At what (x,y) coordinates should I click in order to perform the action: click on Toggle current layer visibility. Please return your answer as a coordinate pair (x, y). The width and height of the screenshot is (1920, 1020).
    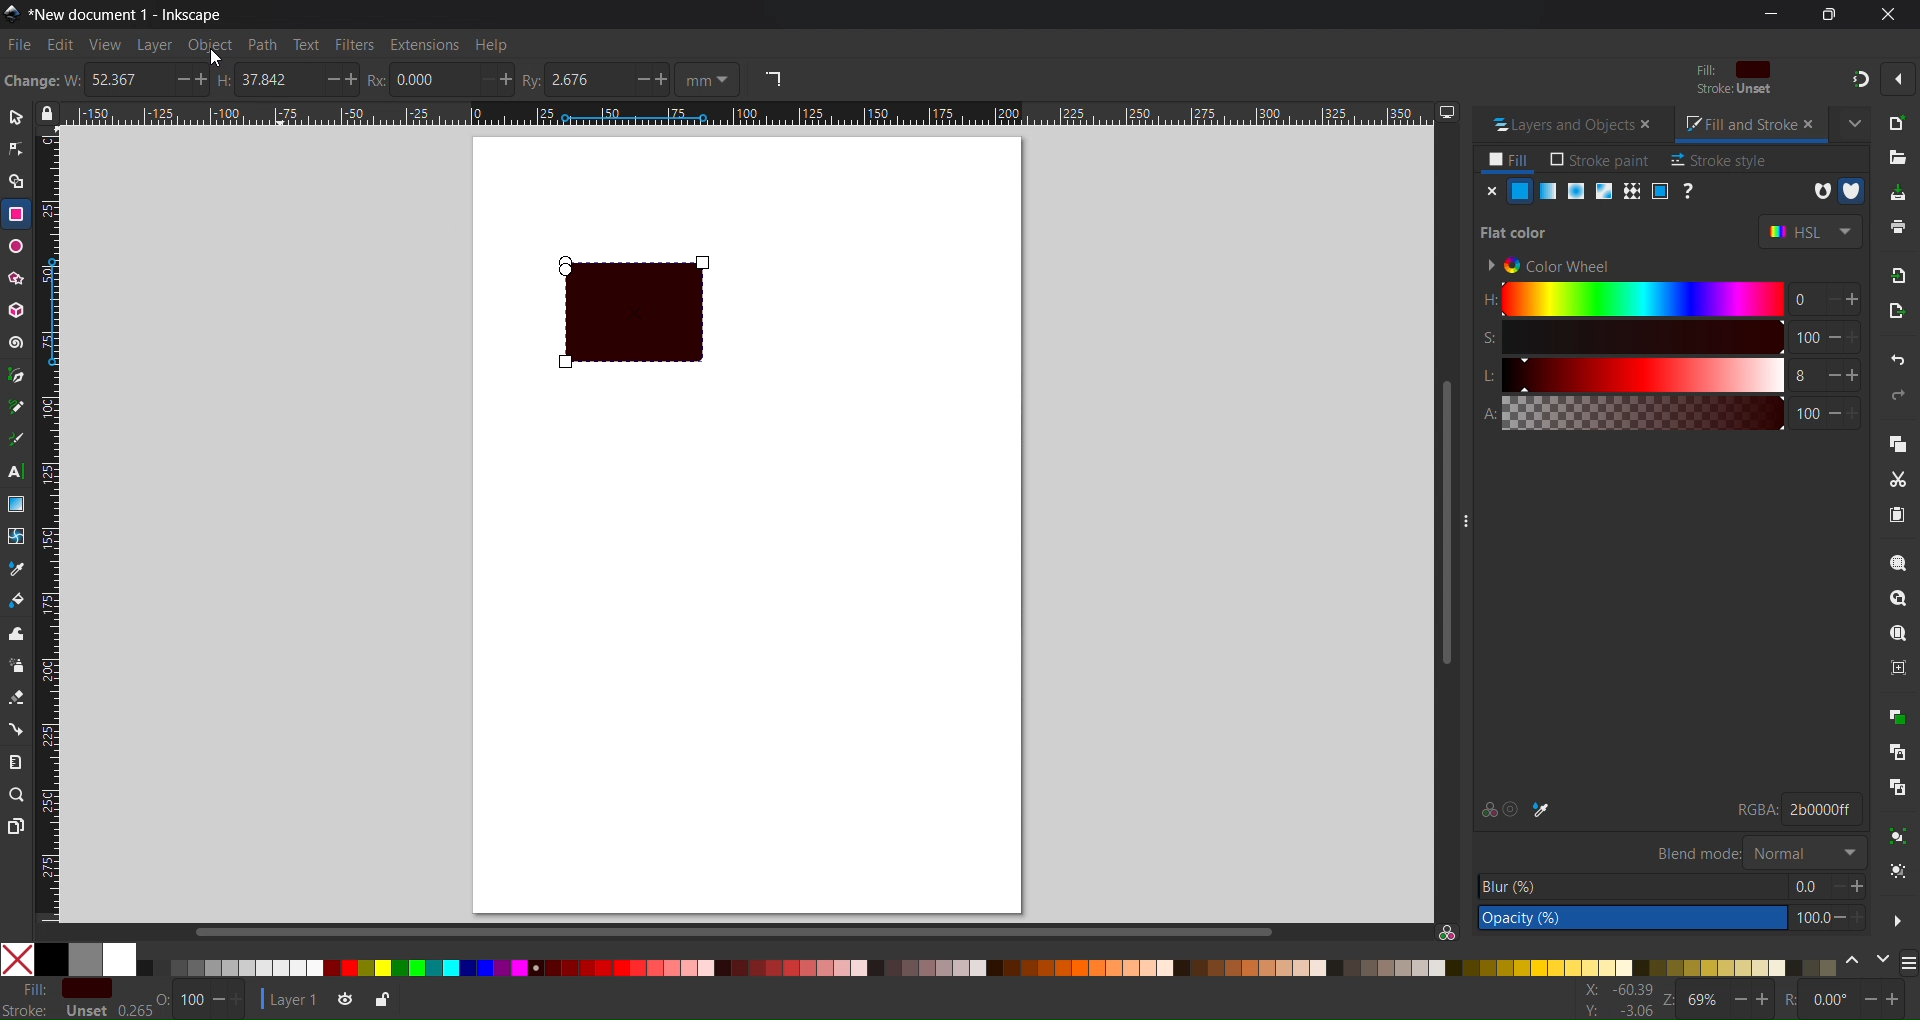
    Looking at the image, I should click on (341, 1001).